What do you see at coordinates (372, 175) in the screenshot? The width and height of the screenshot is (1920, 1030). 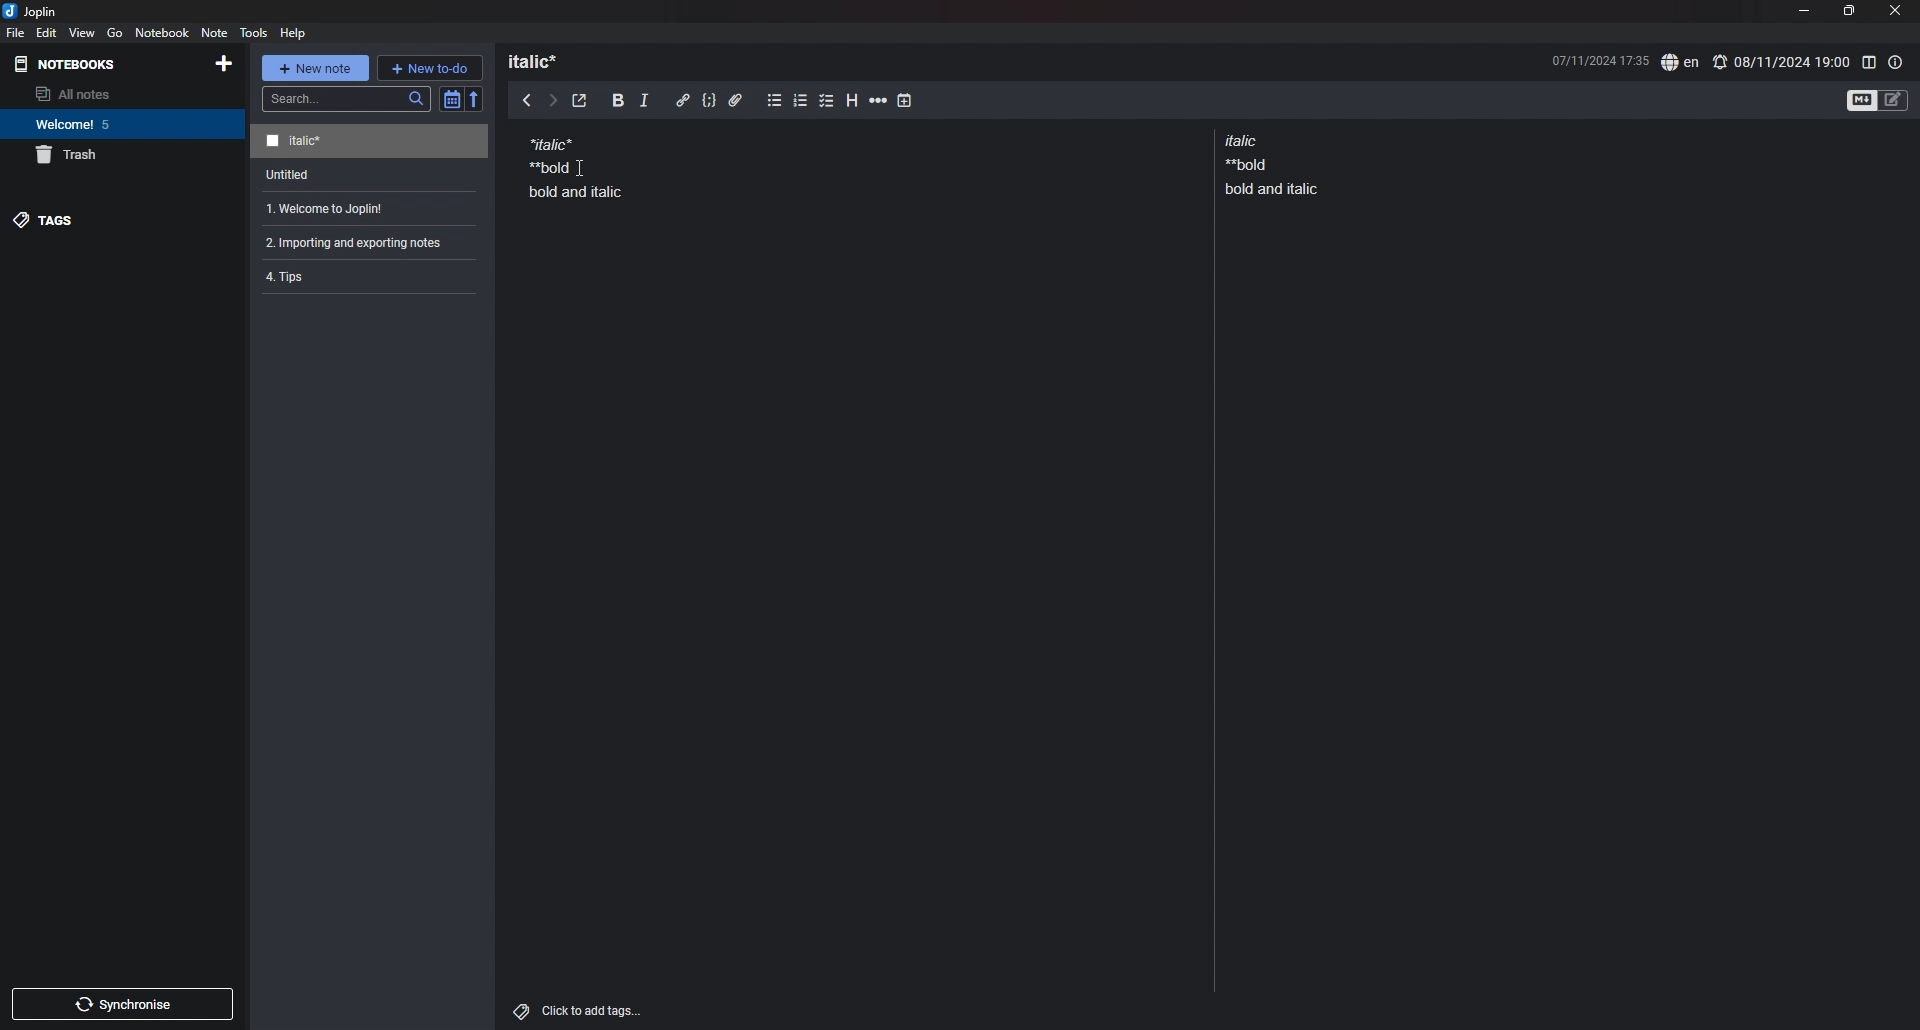 I see `note` at bounding box center [372, 175].